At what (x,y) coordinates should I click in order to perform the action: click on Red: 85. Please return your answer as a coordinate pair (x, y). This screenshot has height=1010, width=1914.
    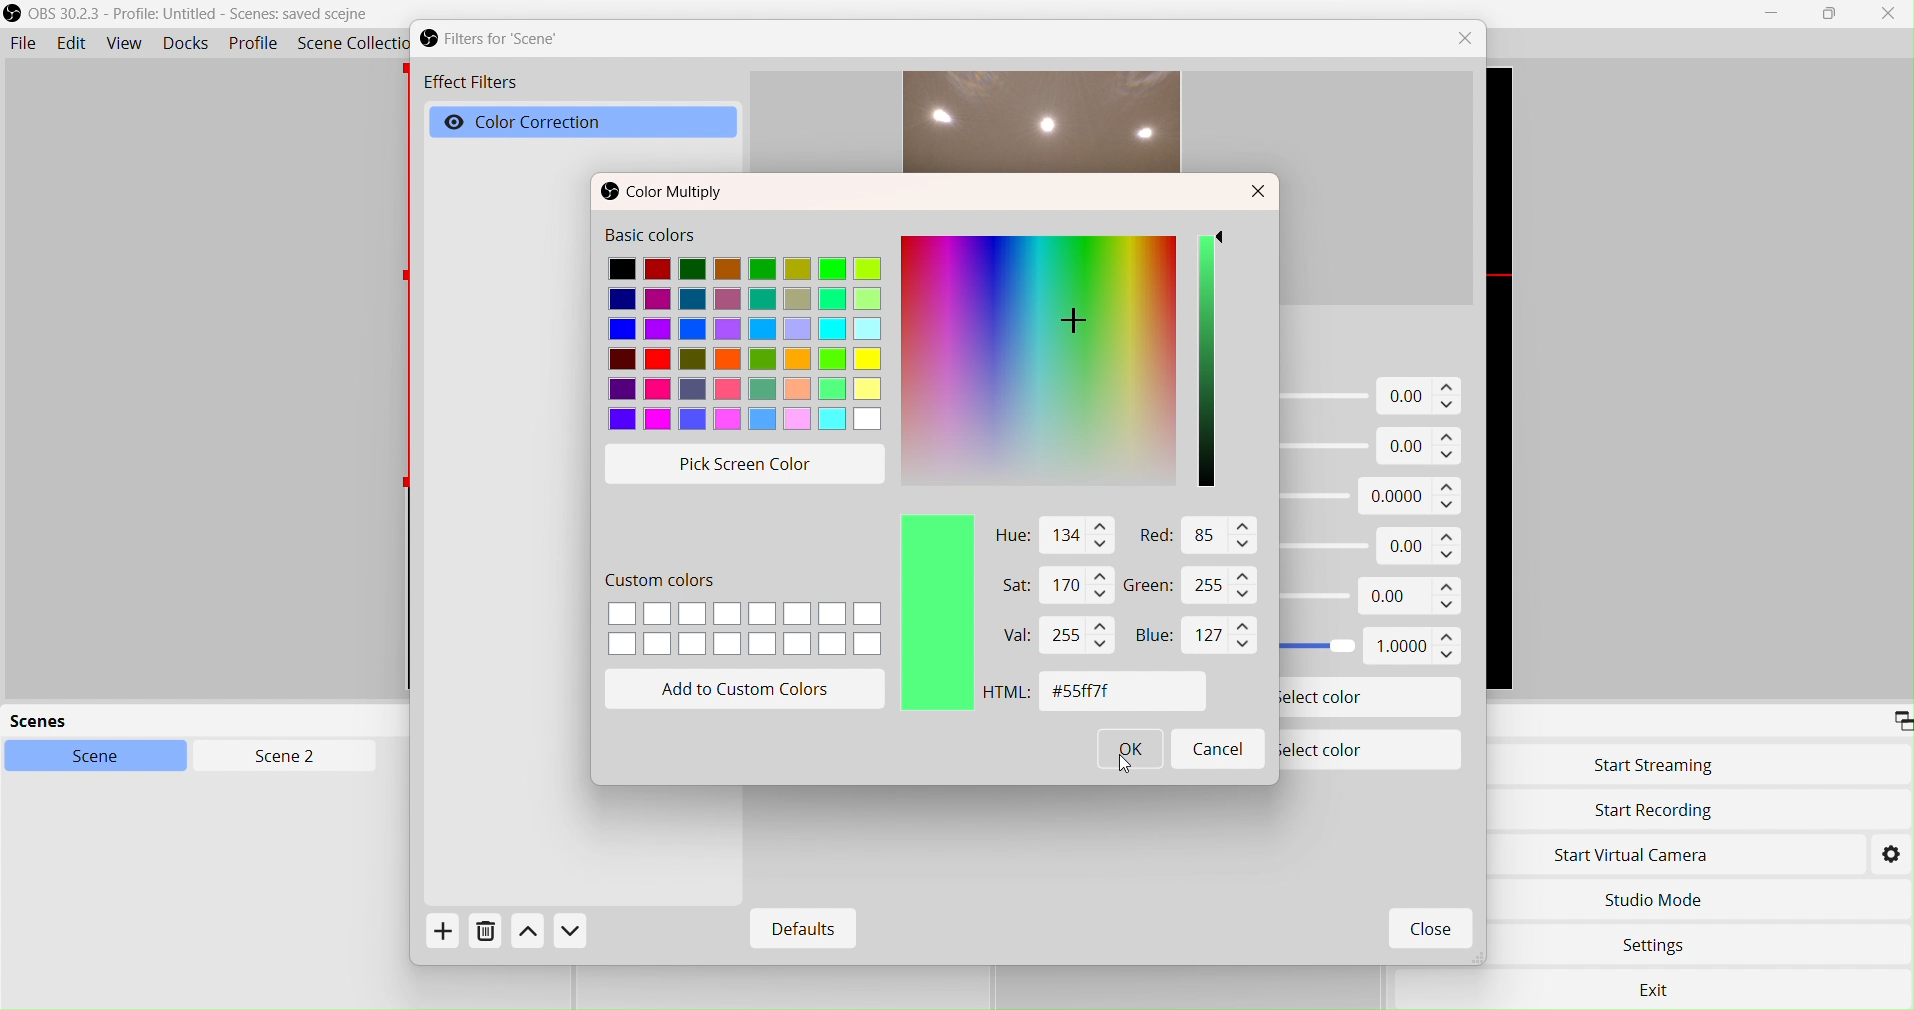
    Looking at the image, I should click on (1193, 538).